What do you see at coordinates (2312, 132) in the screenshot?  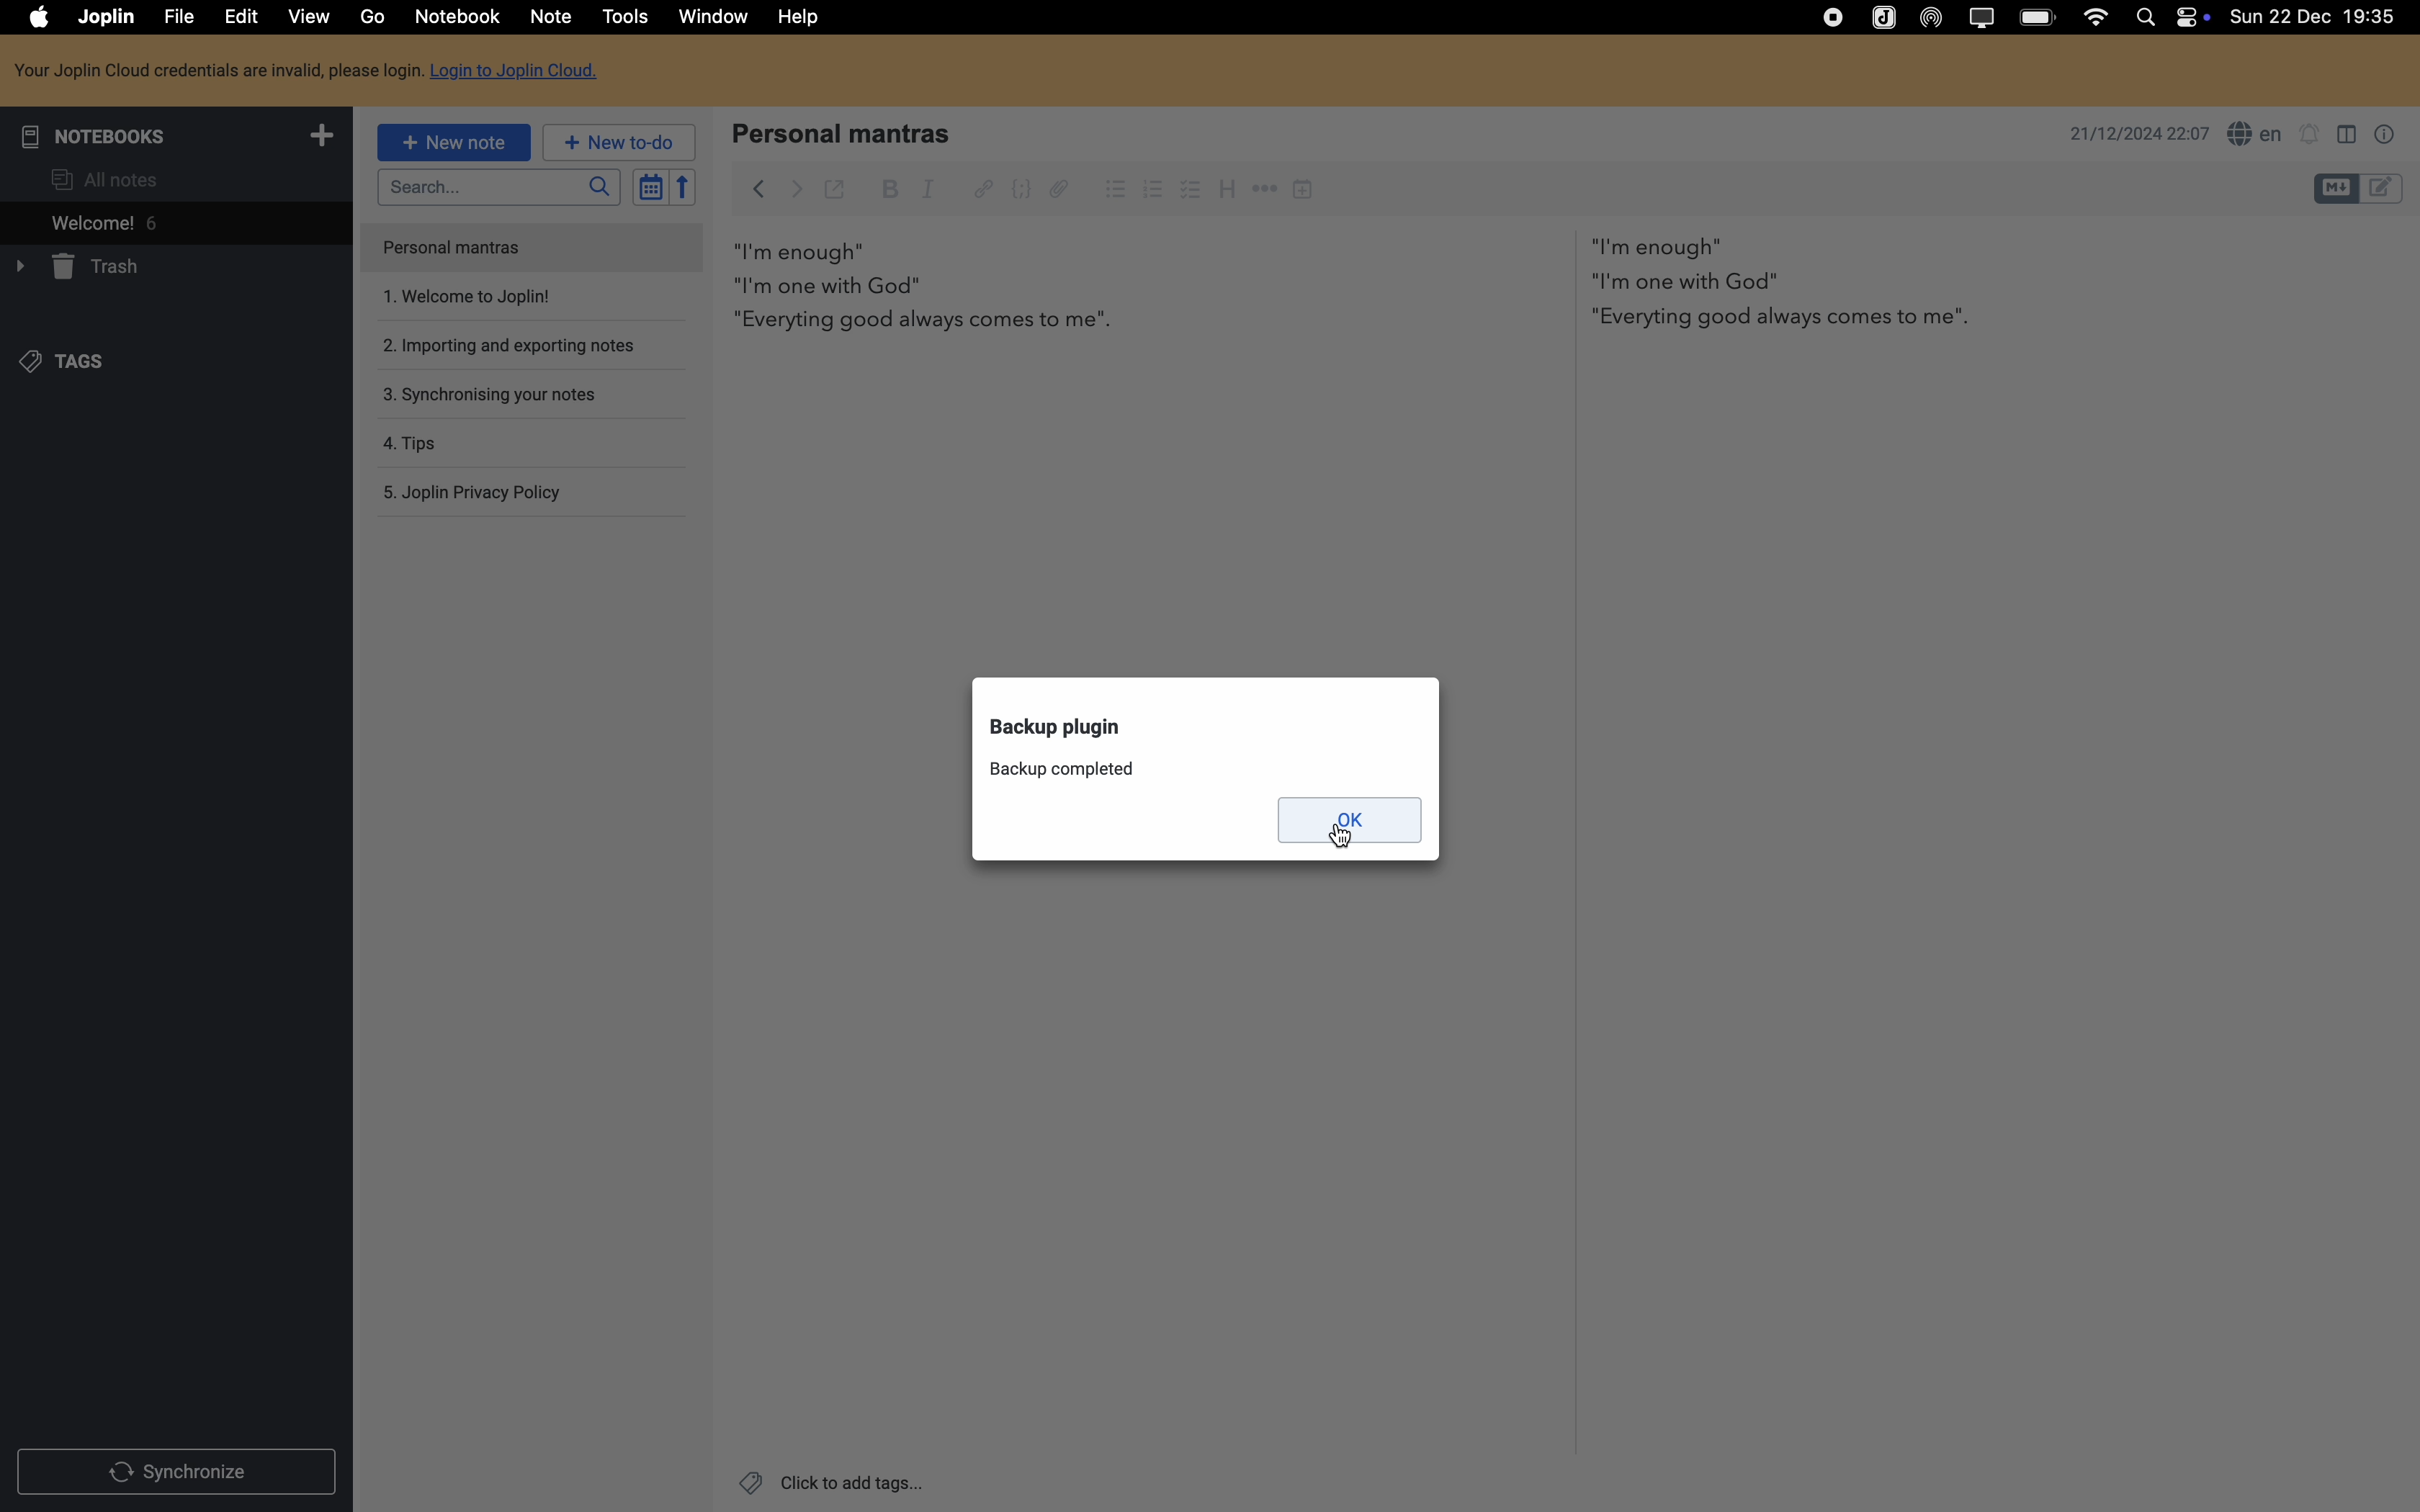 I see `set notifications` at bounding box center [2312, 132].